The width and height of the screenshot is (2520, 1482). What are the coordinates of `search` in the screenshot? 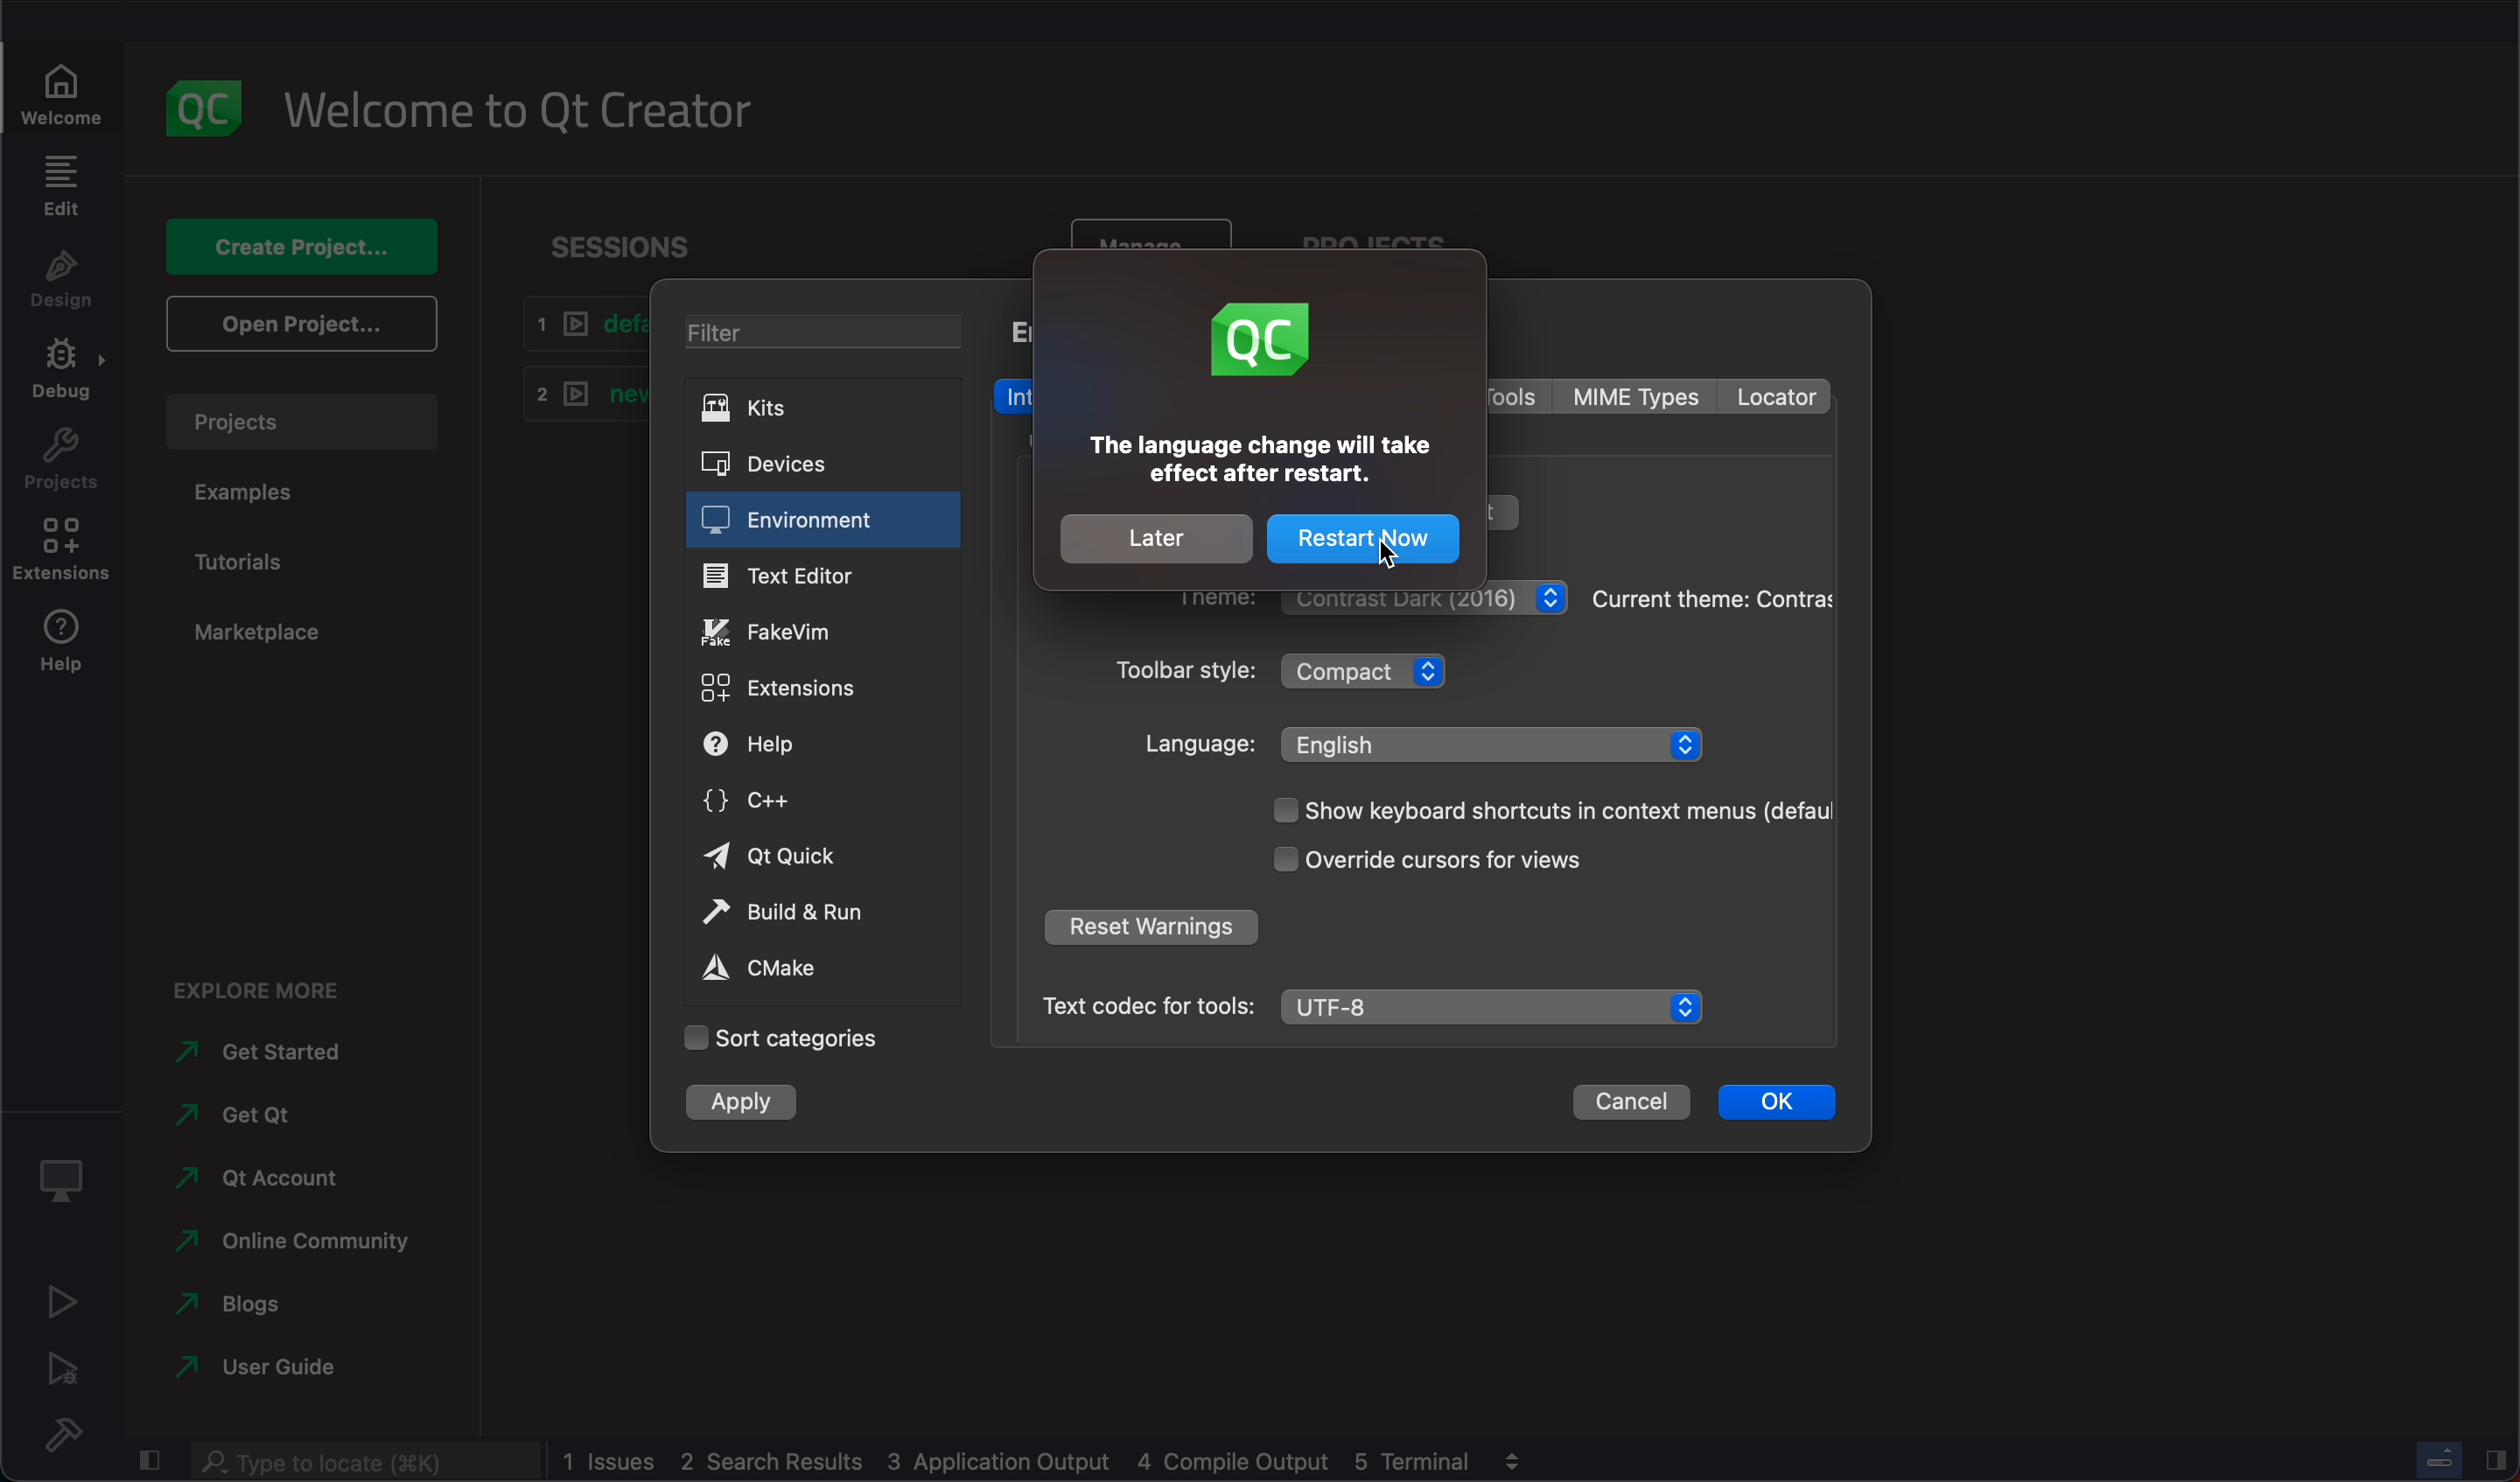 It's located at (371, 1463).